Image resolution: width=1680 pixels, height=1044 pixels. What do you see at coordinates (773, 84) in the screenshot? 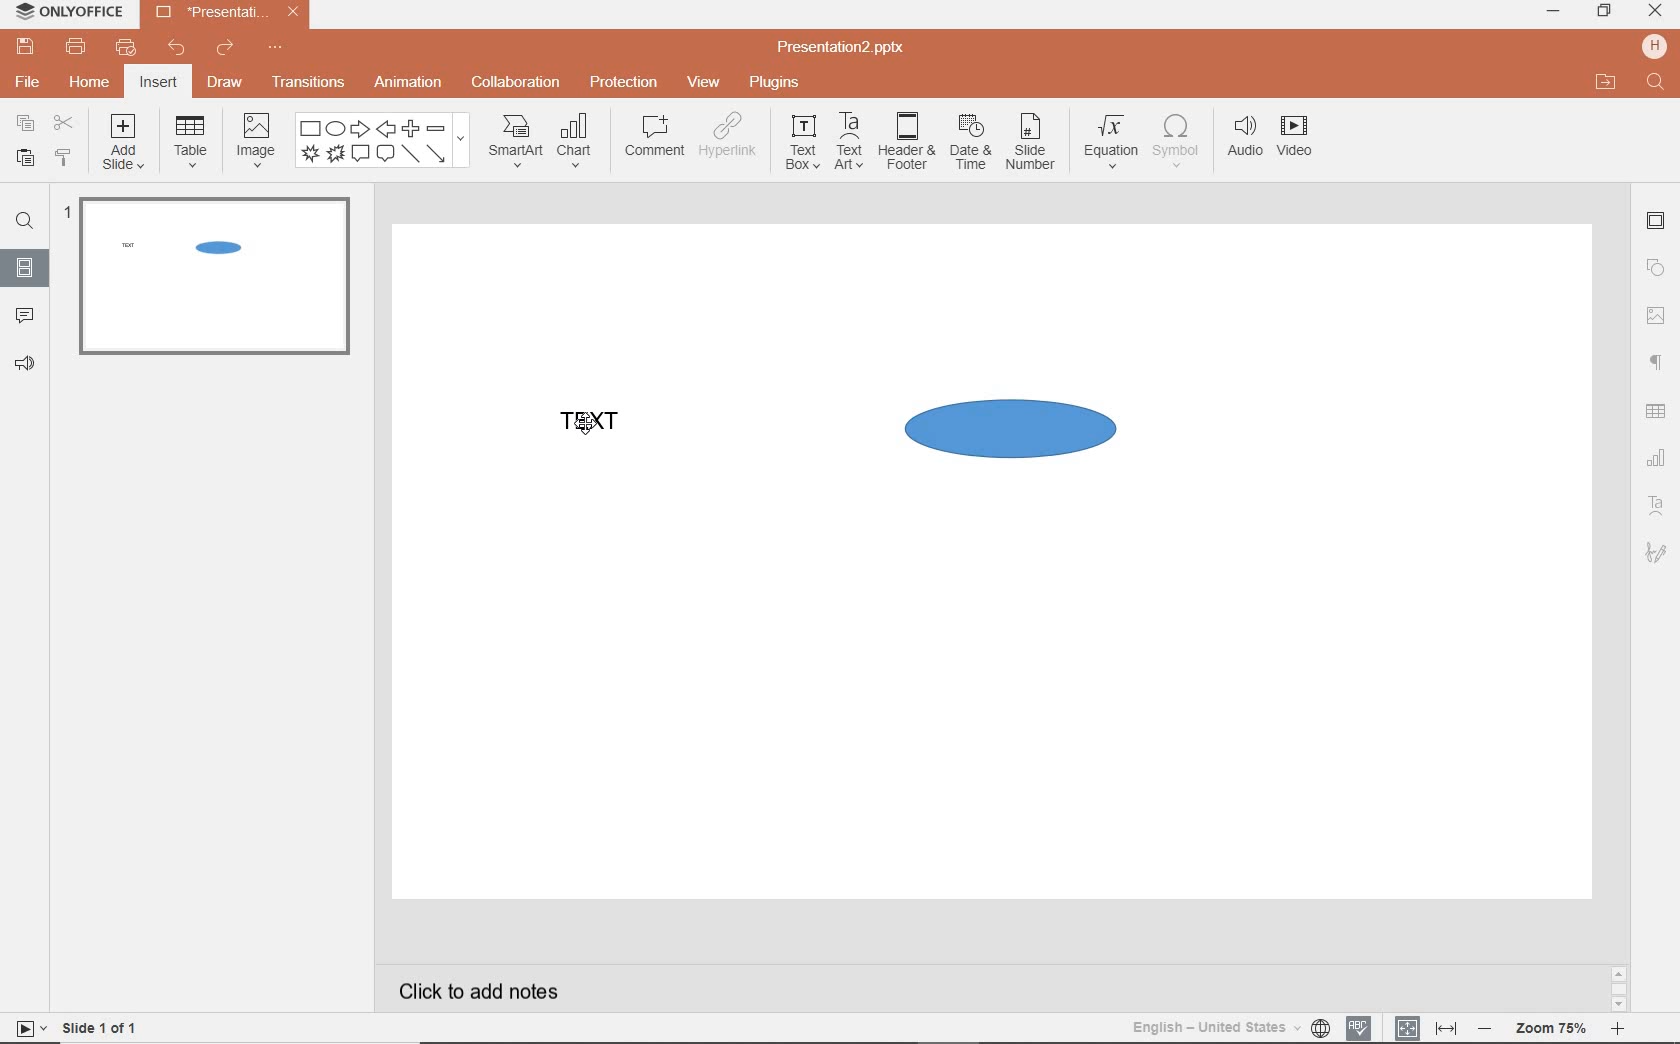
I see `plugins` at bounding box center [773, 84].